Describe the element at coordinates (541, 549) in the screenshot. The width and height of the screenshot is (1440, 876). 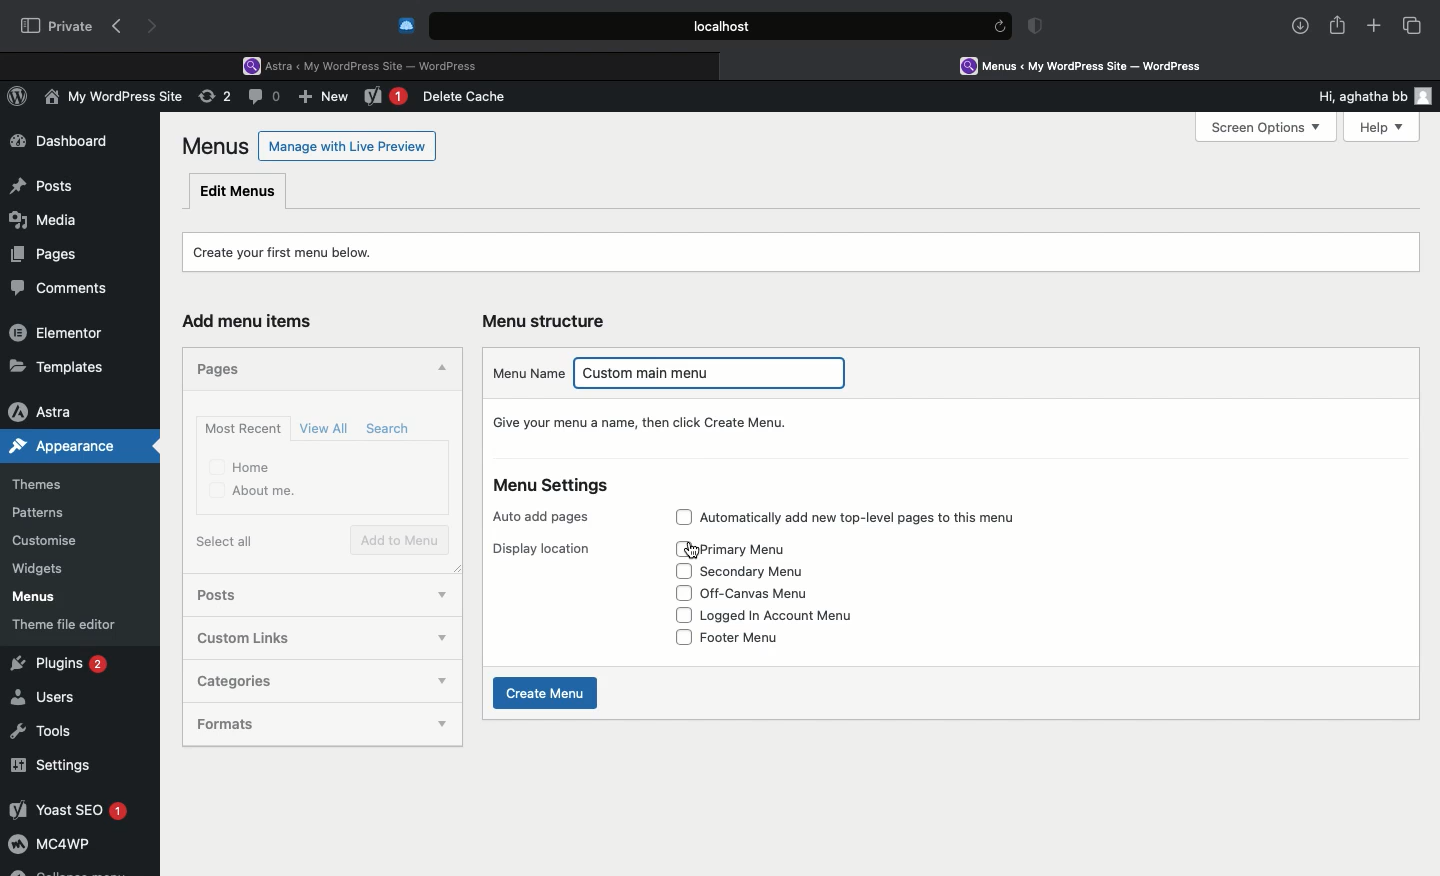
I see `Display location` at that location.